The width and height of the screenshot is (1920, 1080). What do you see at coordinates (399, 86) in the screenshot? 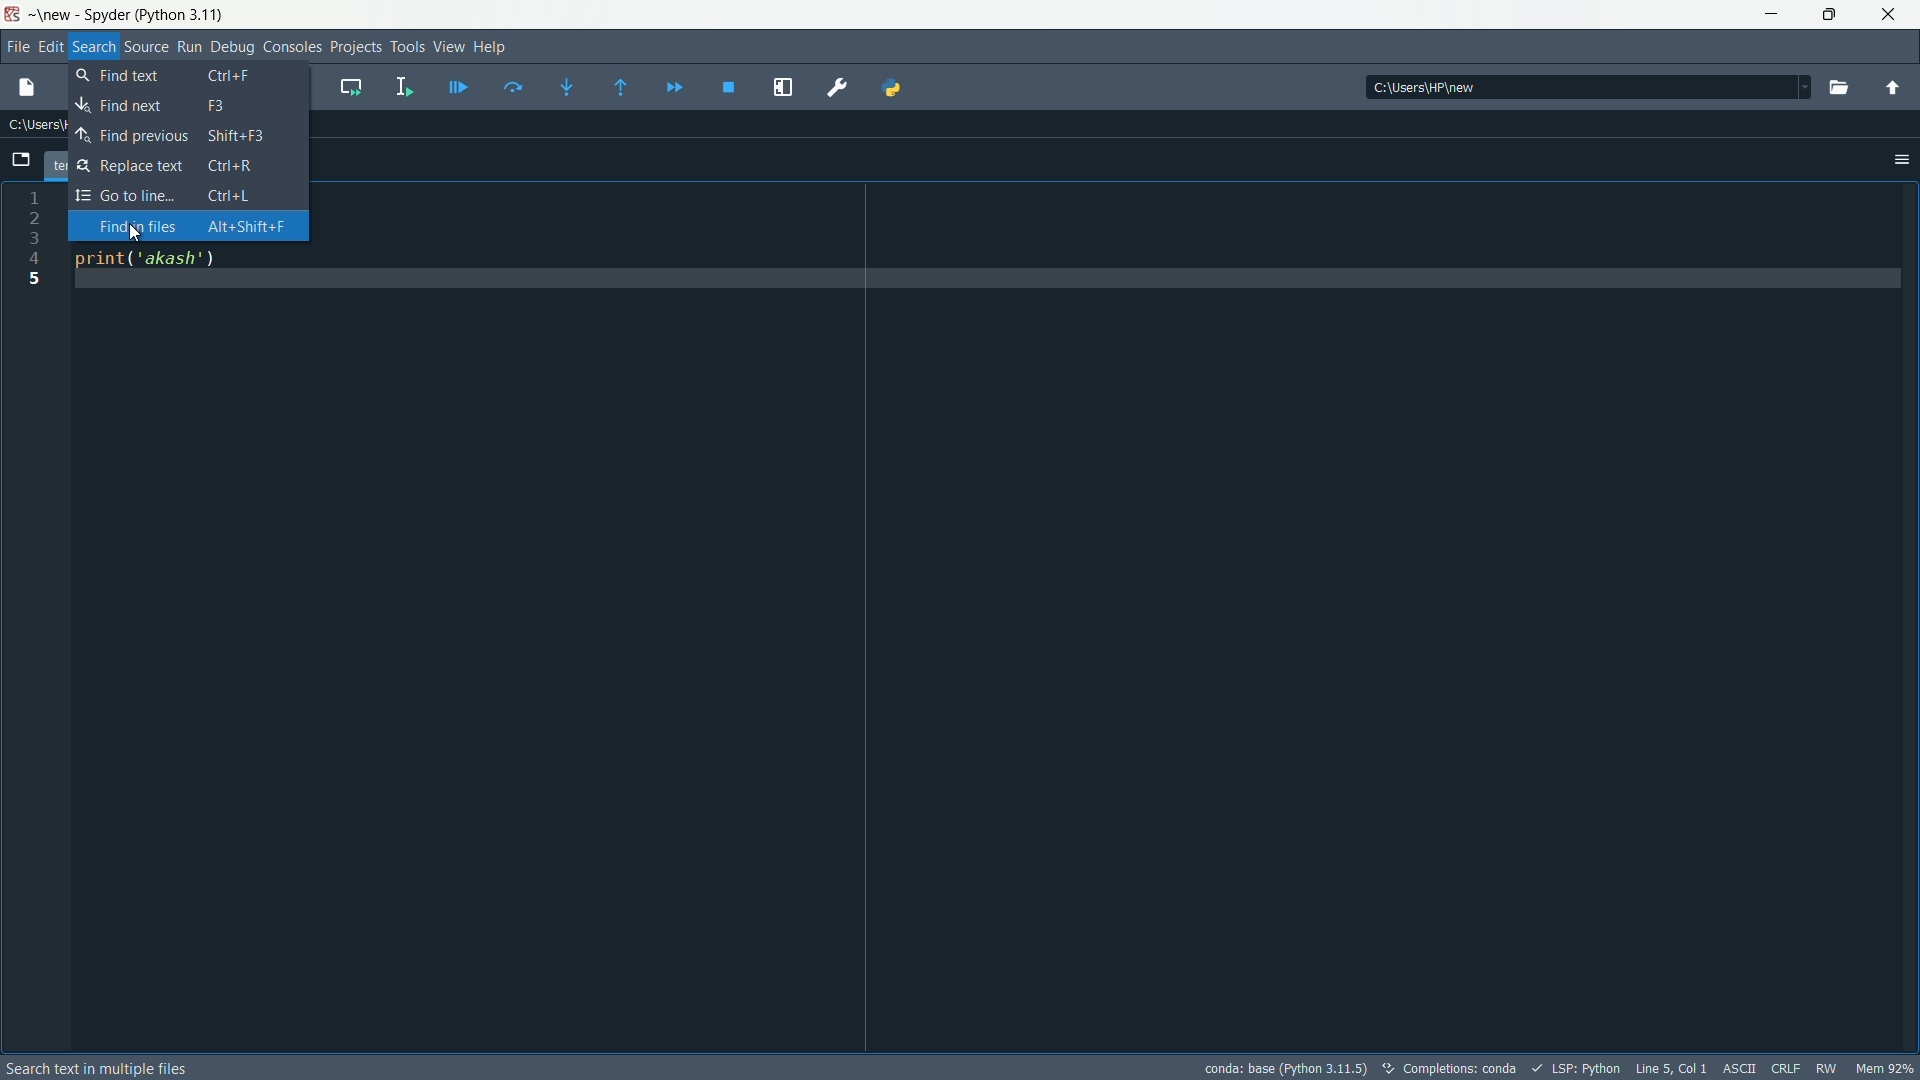
I see `run selection` at bounding box center [399, 86].